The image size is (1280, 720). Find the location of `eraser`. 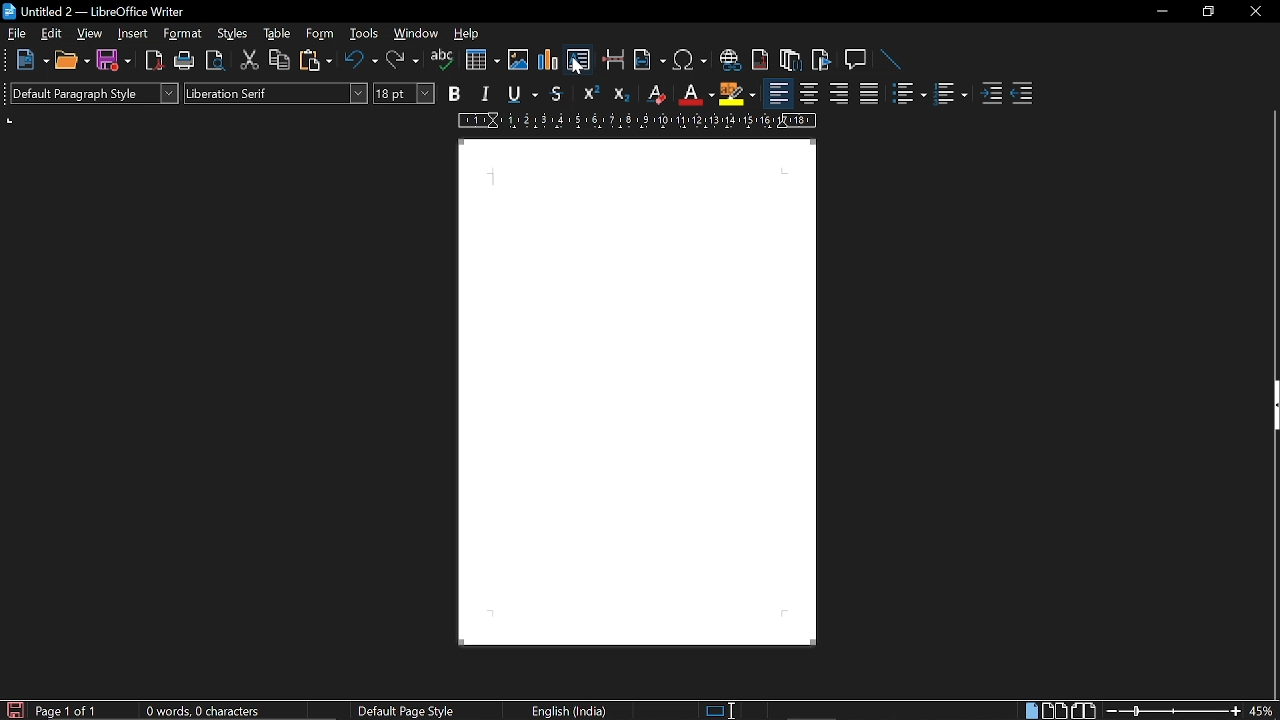

eraser is located at coordinates (654, 94).